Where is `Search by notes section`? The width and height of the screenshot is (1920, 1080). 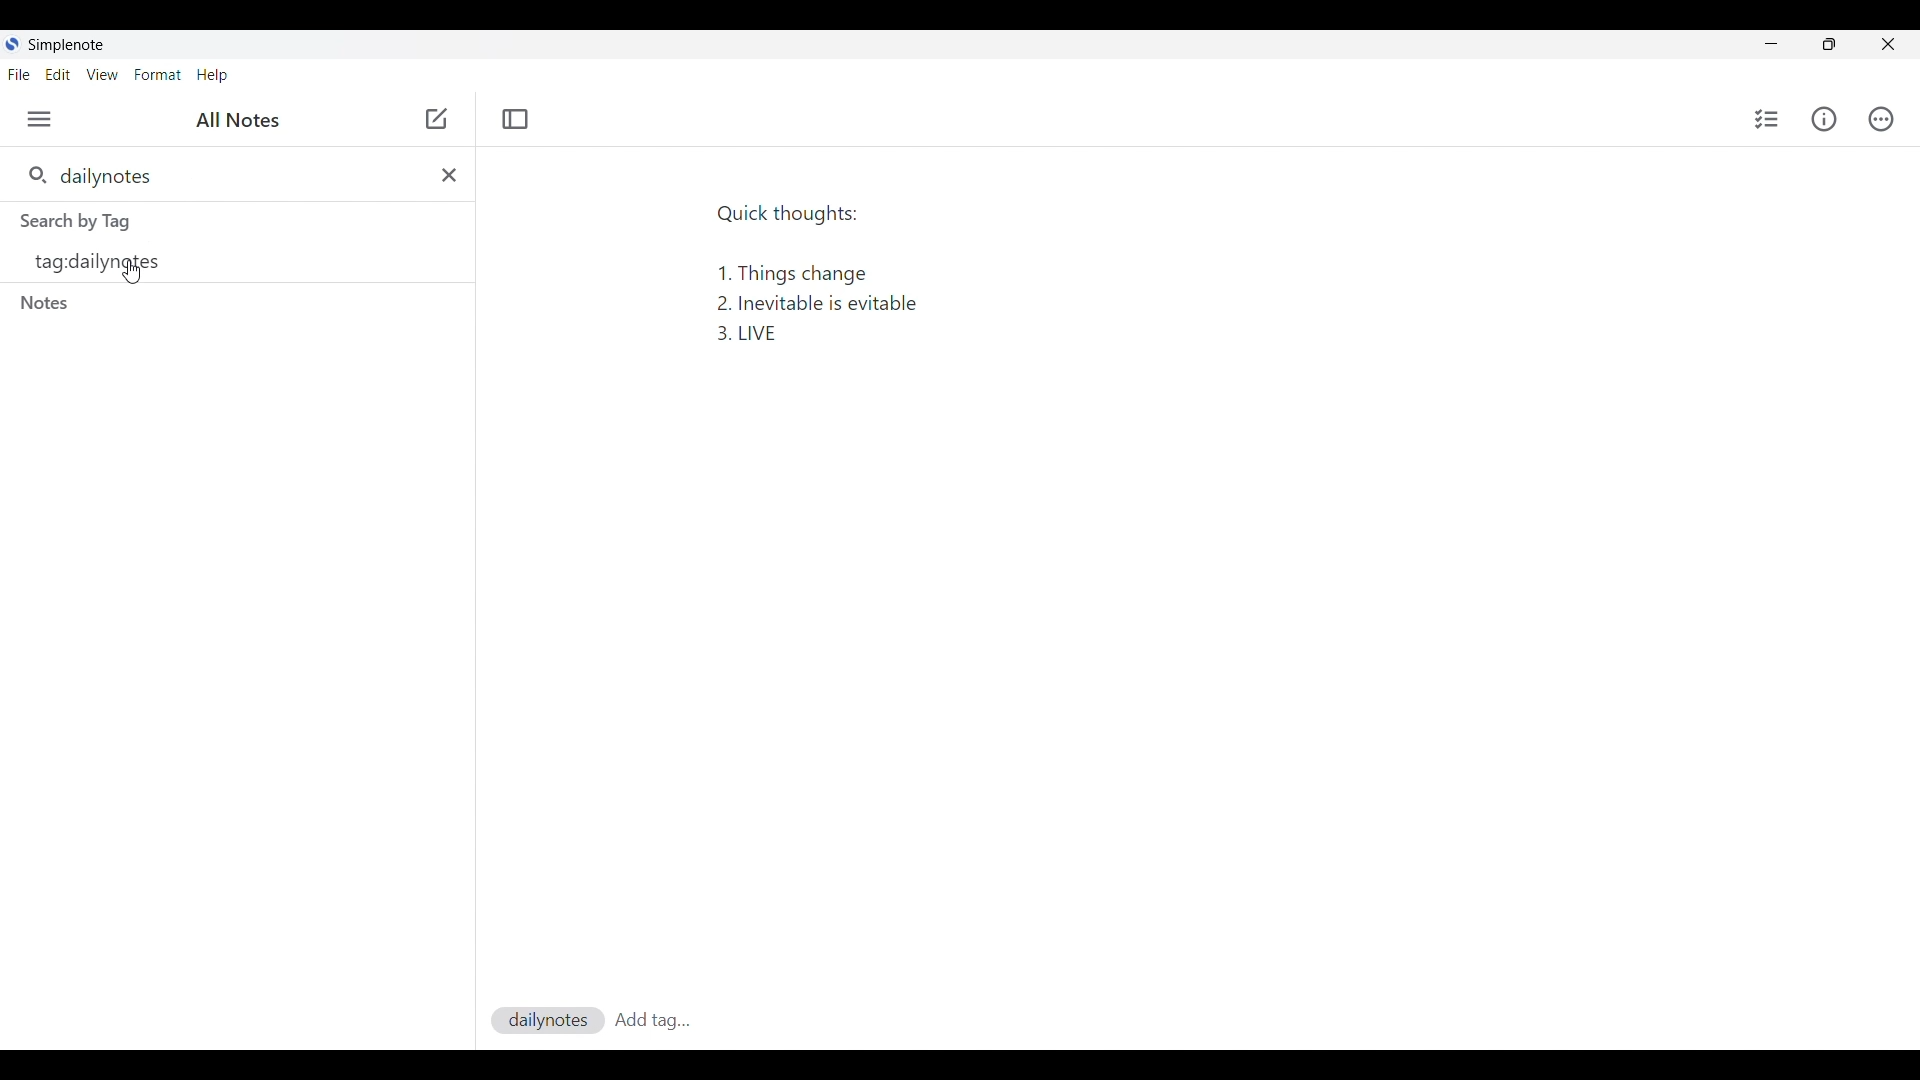
Search by notes section is located at coordinates (44, 302).